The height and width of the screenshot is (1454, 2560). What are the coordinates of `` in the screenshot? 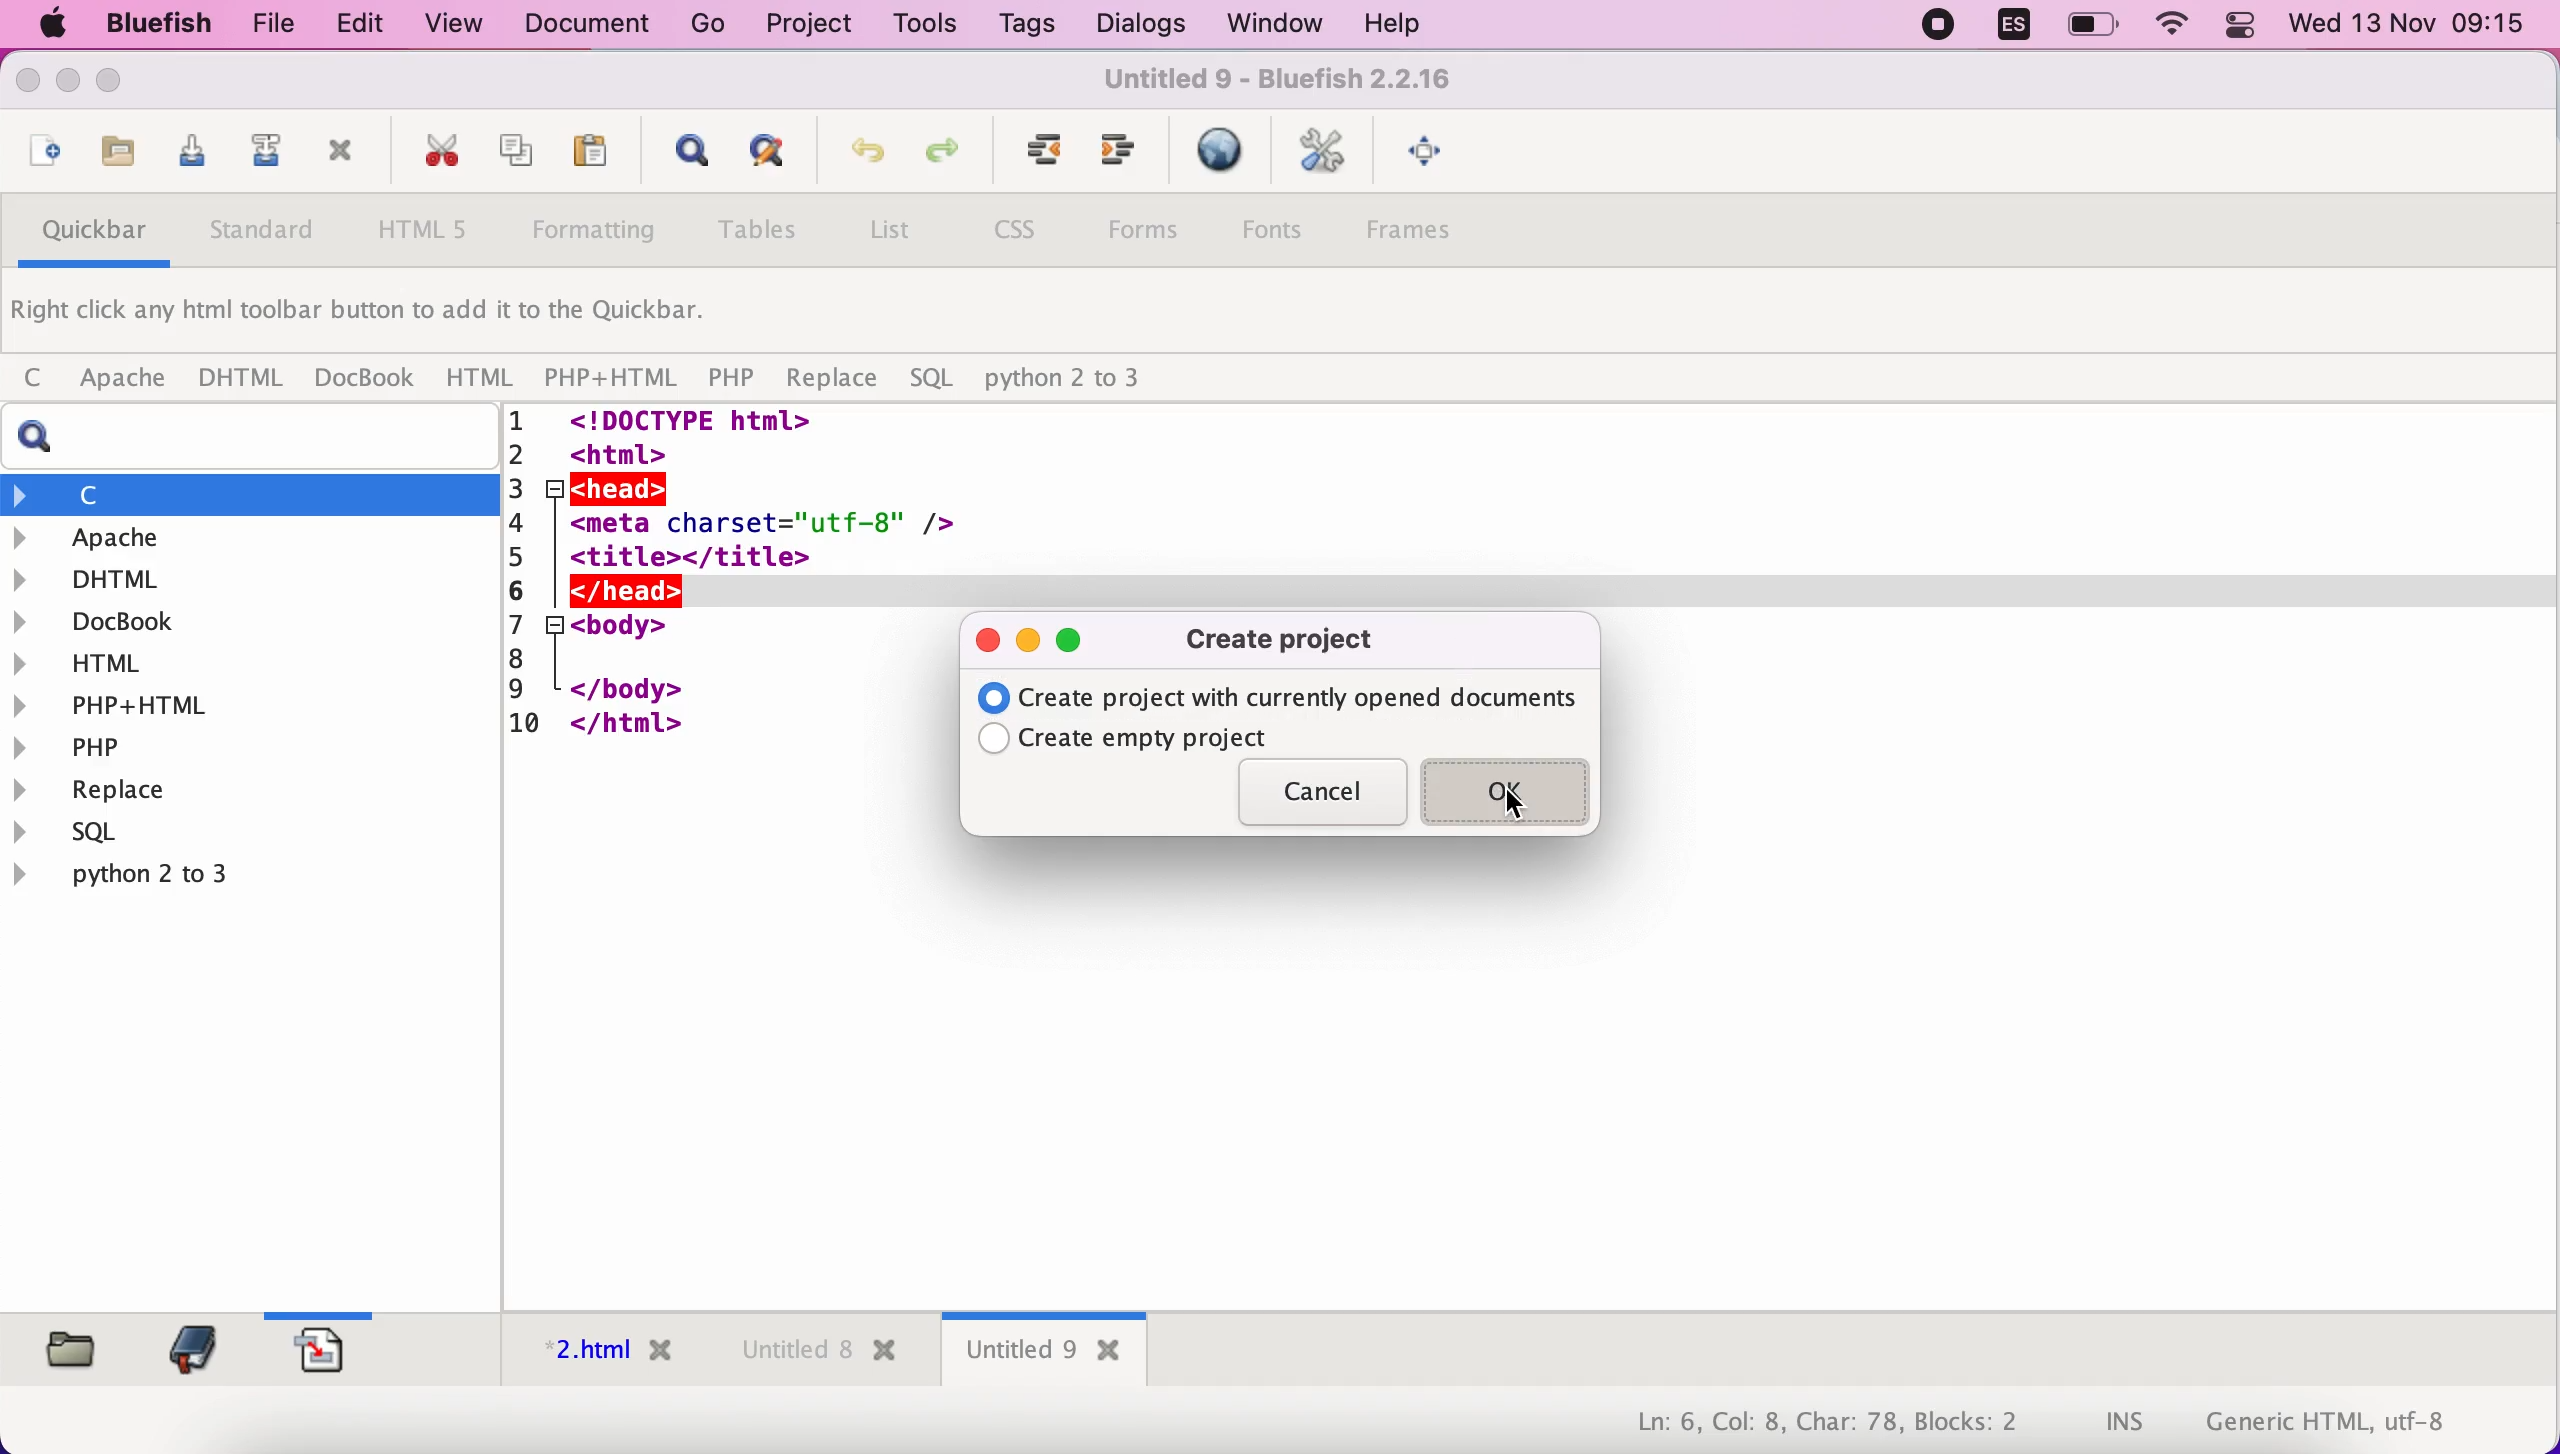 It's located at (334, 151).